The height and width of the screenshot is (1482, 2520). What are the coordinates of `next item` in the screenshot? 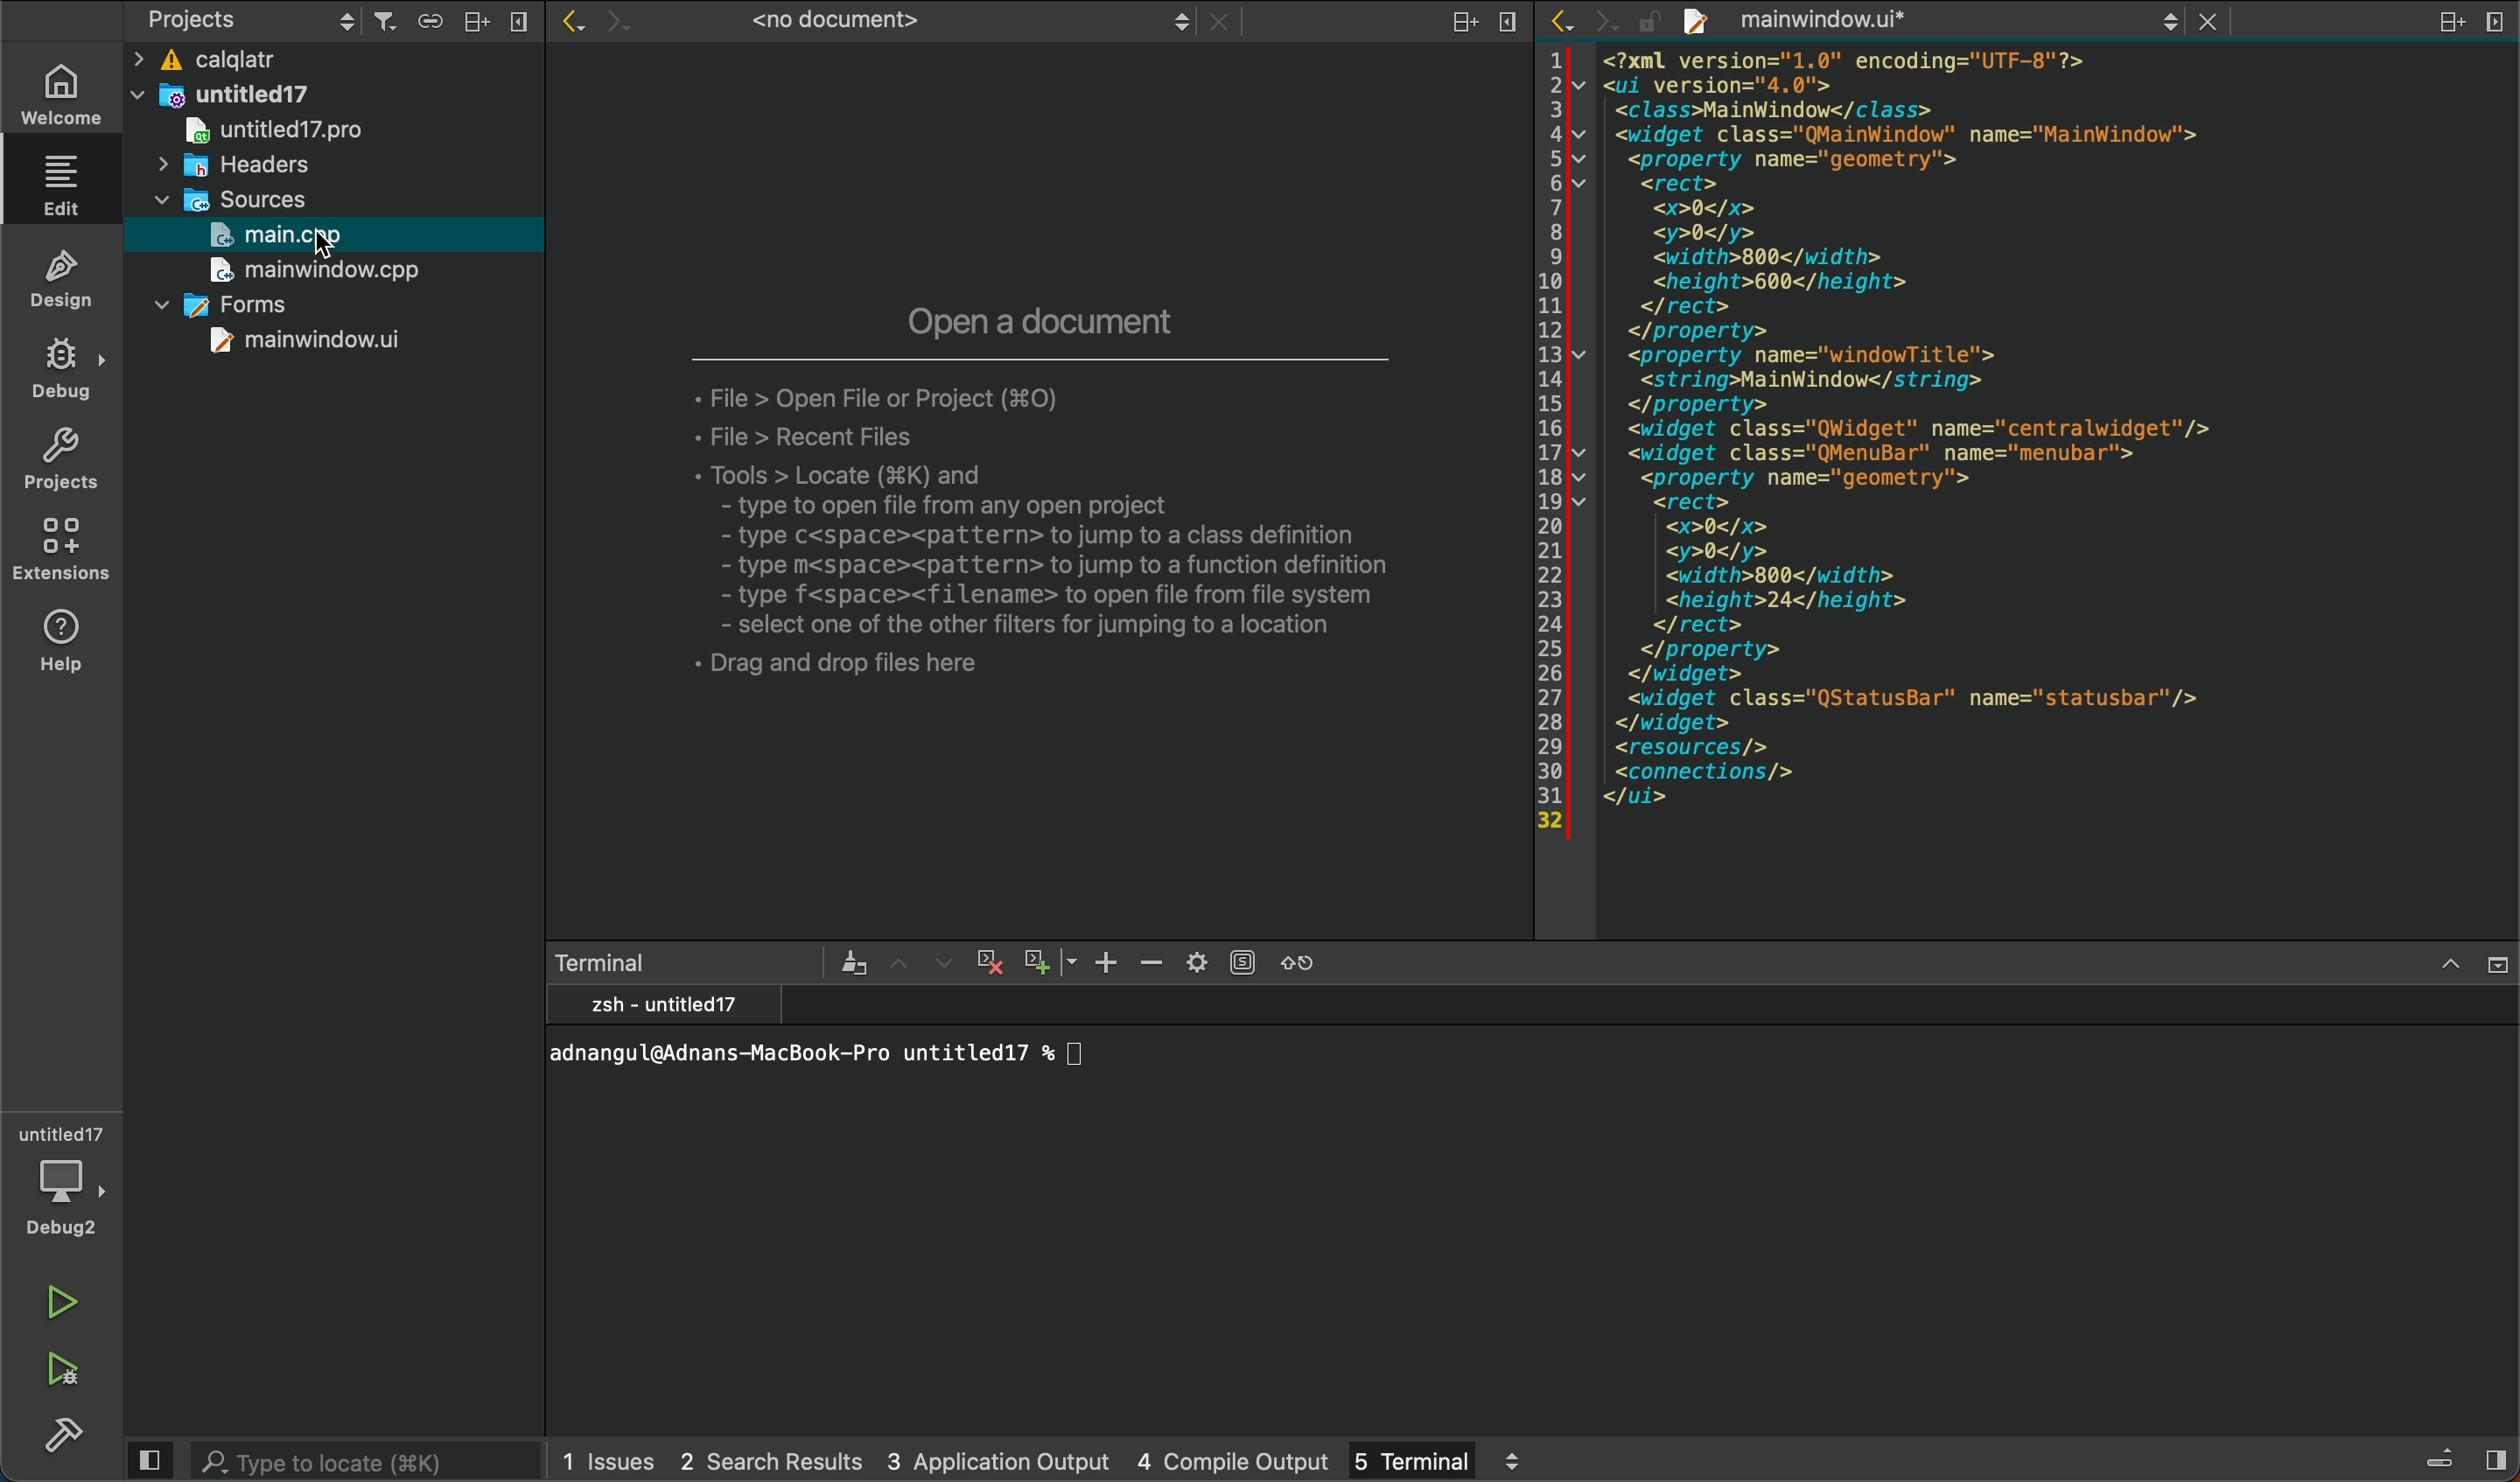 It's located at (941, 962).